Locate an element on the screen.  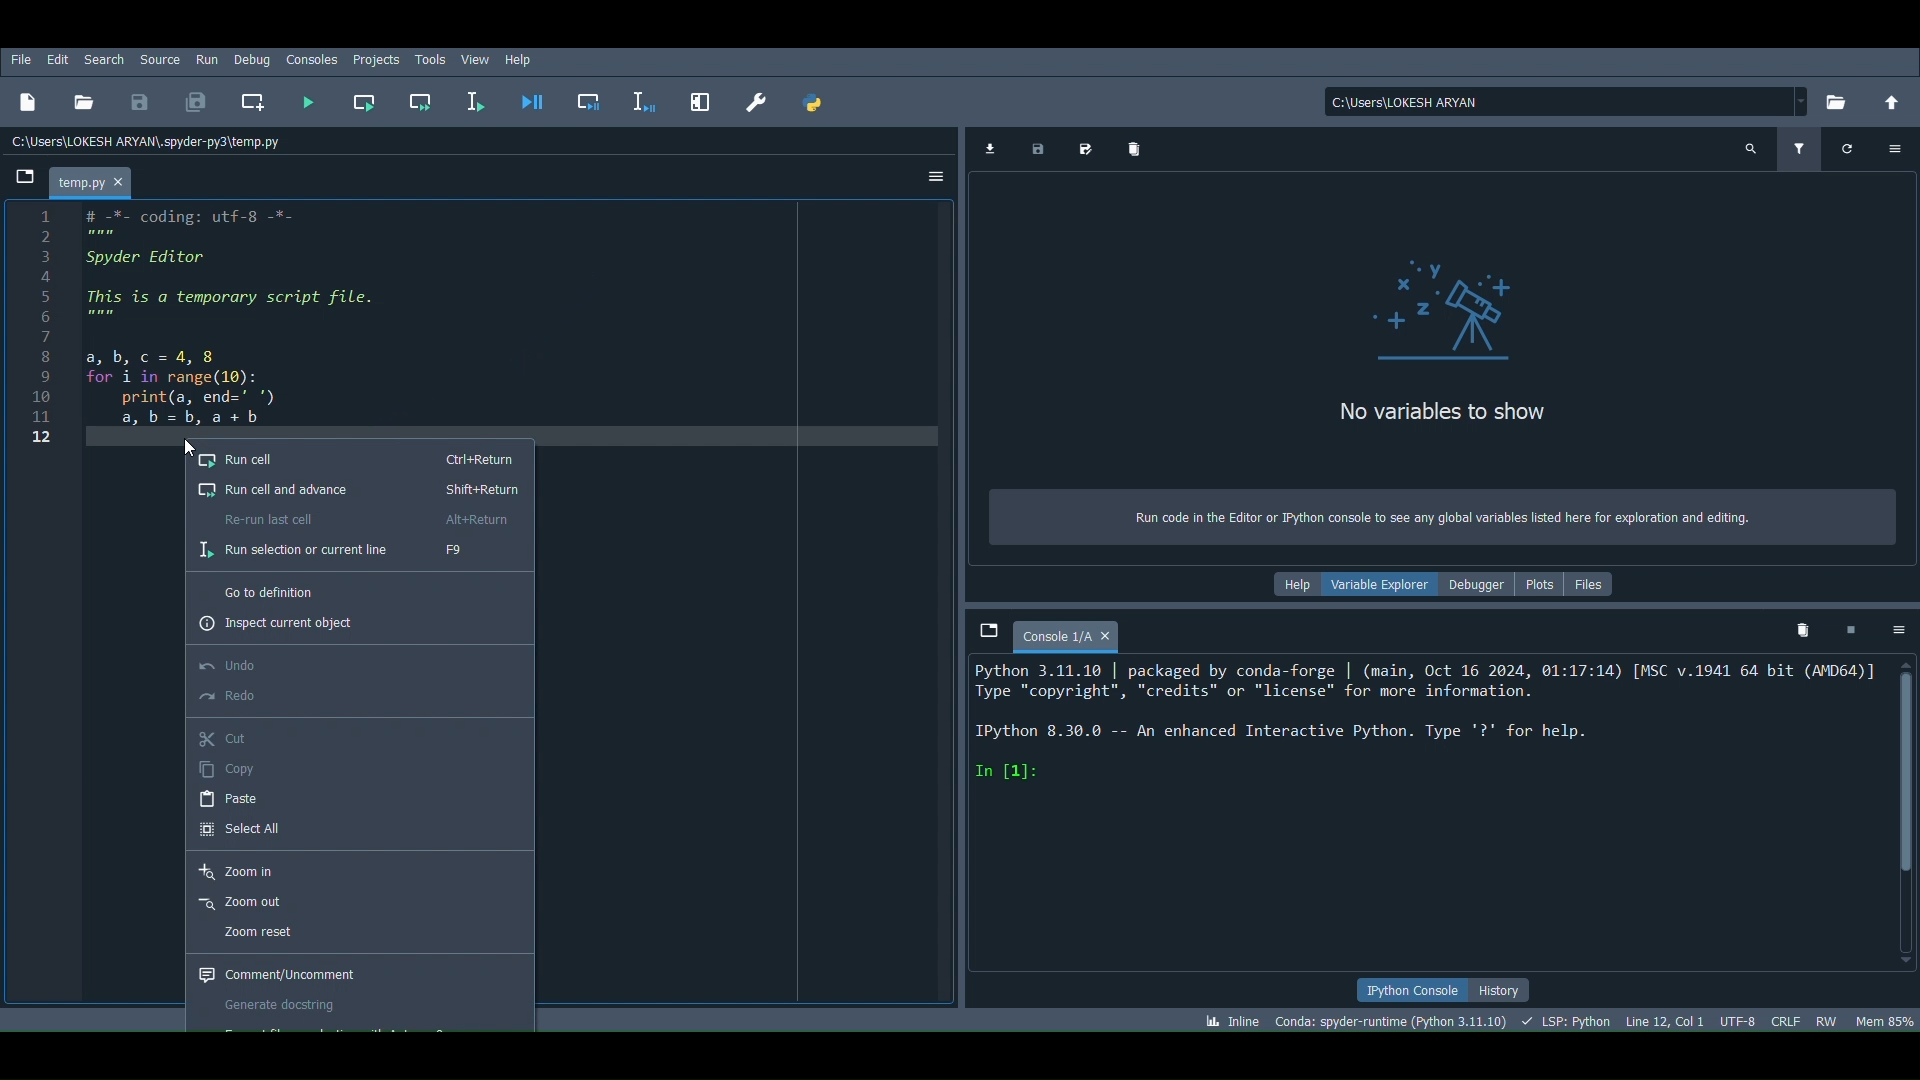
Edit is located at coordinates (56, 62).